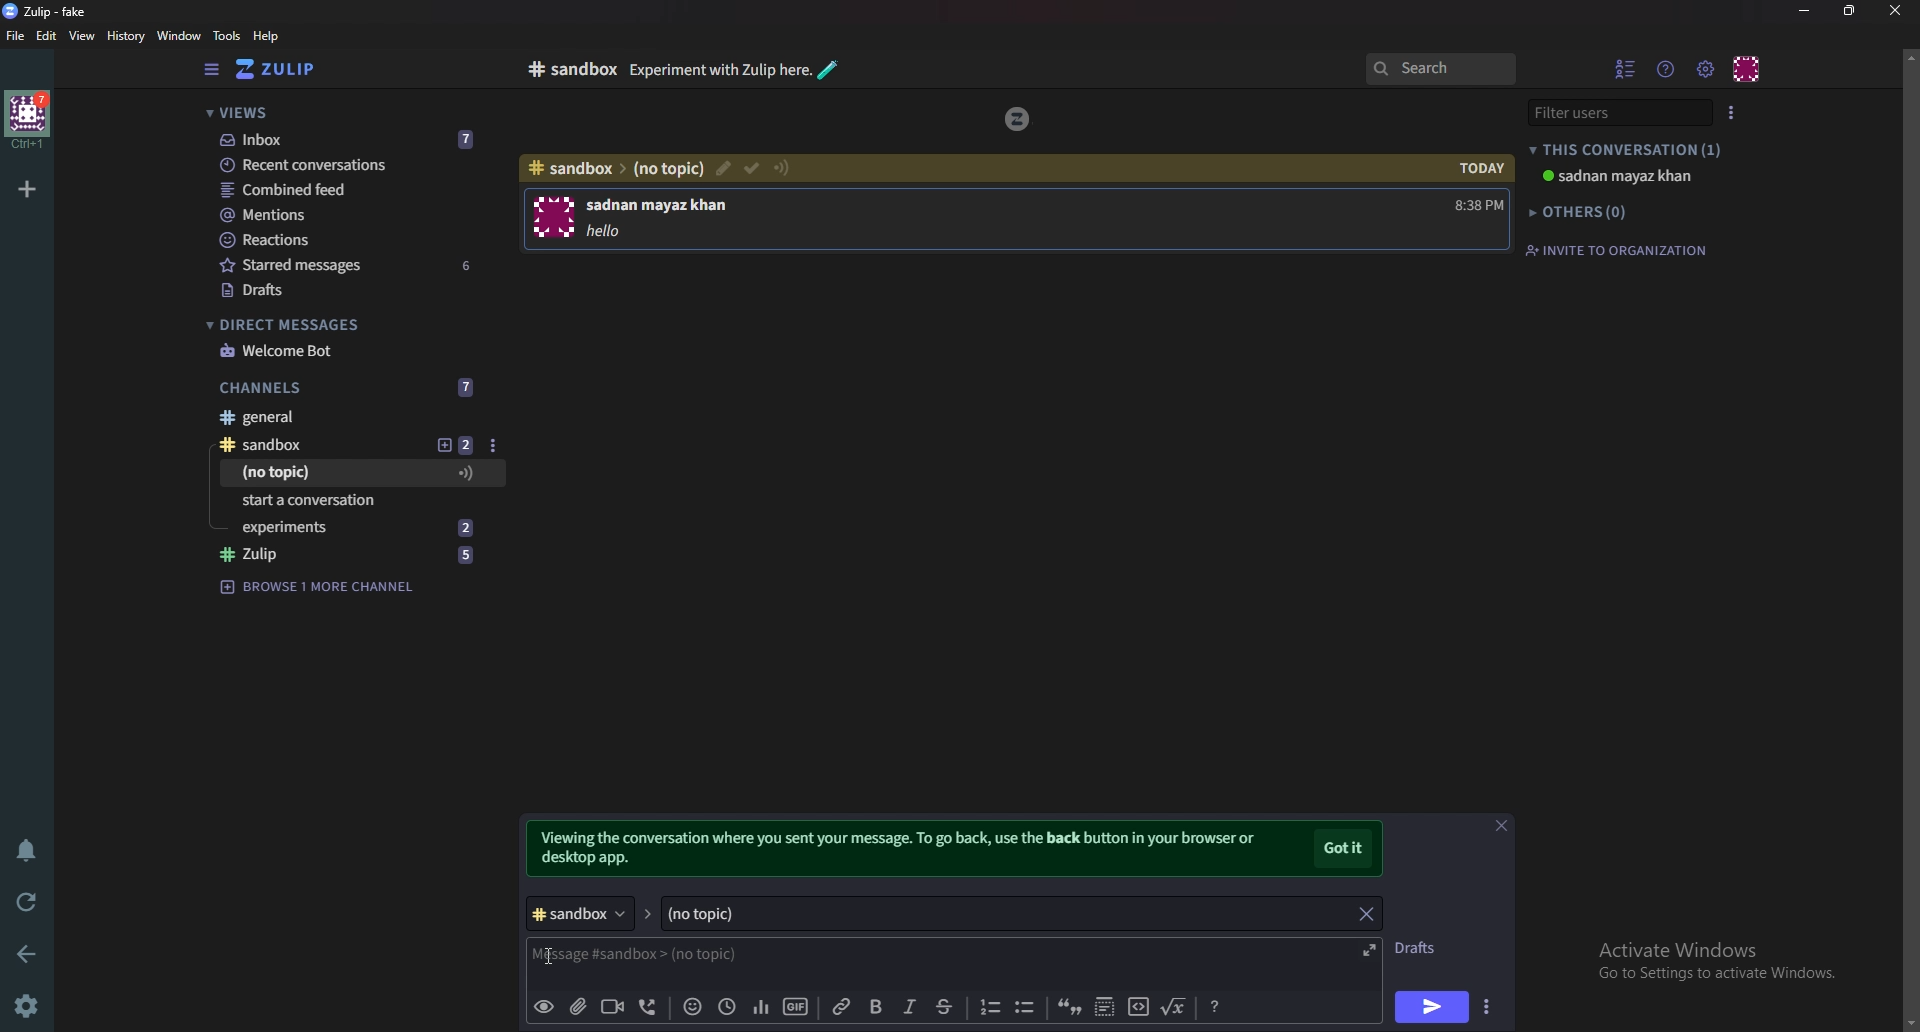  What do you see at coordinates (910, 1009) in the screenshot?
I see `Italic` at bounding box center [910, 1009].